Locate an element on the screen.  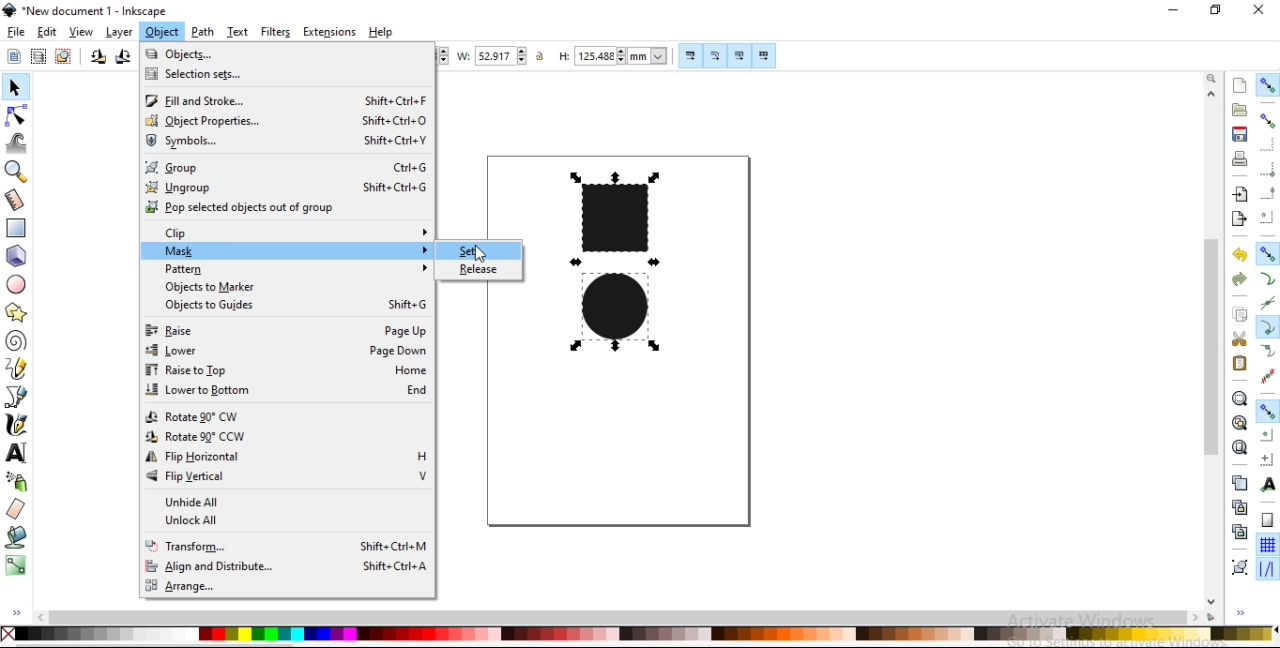
zoom to fit page is located at coordinates (1240, 447).